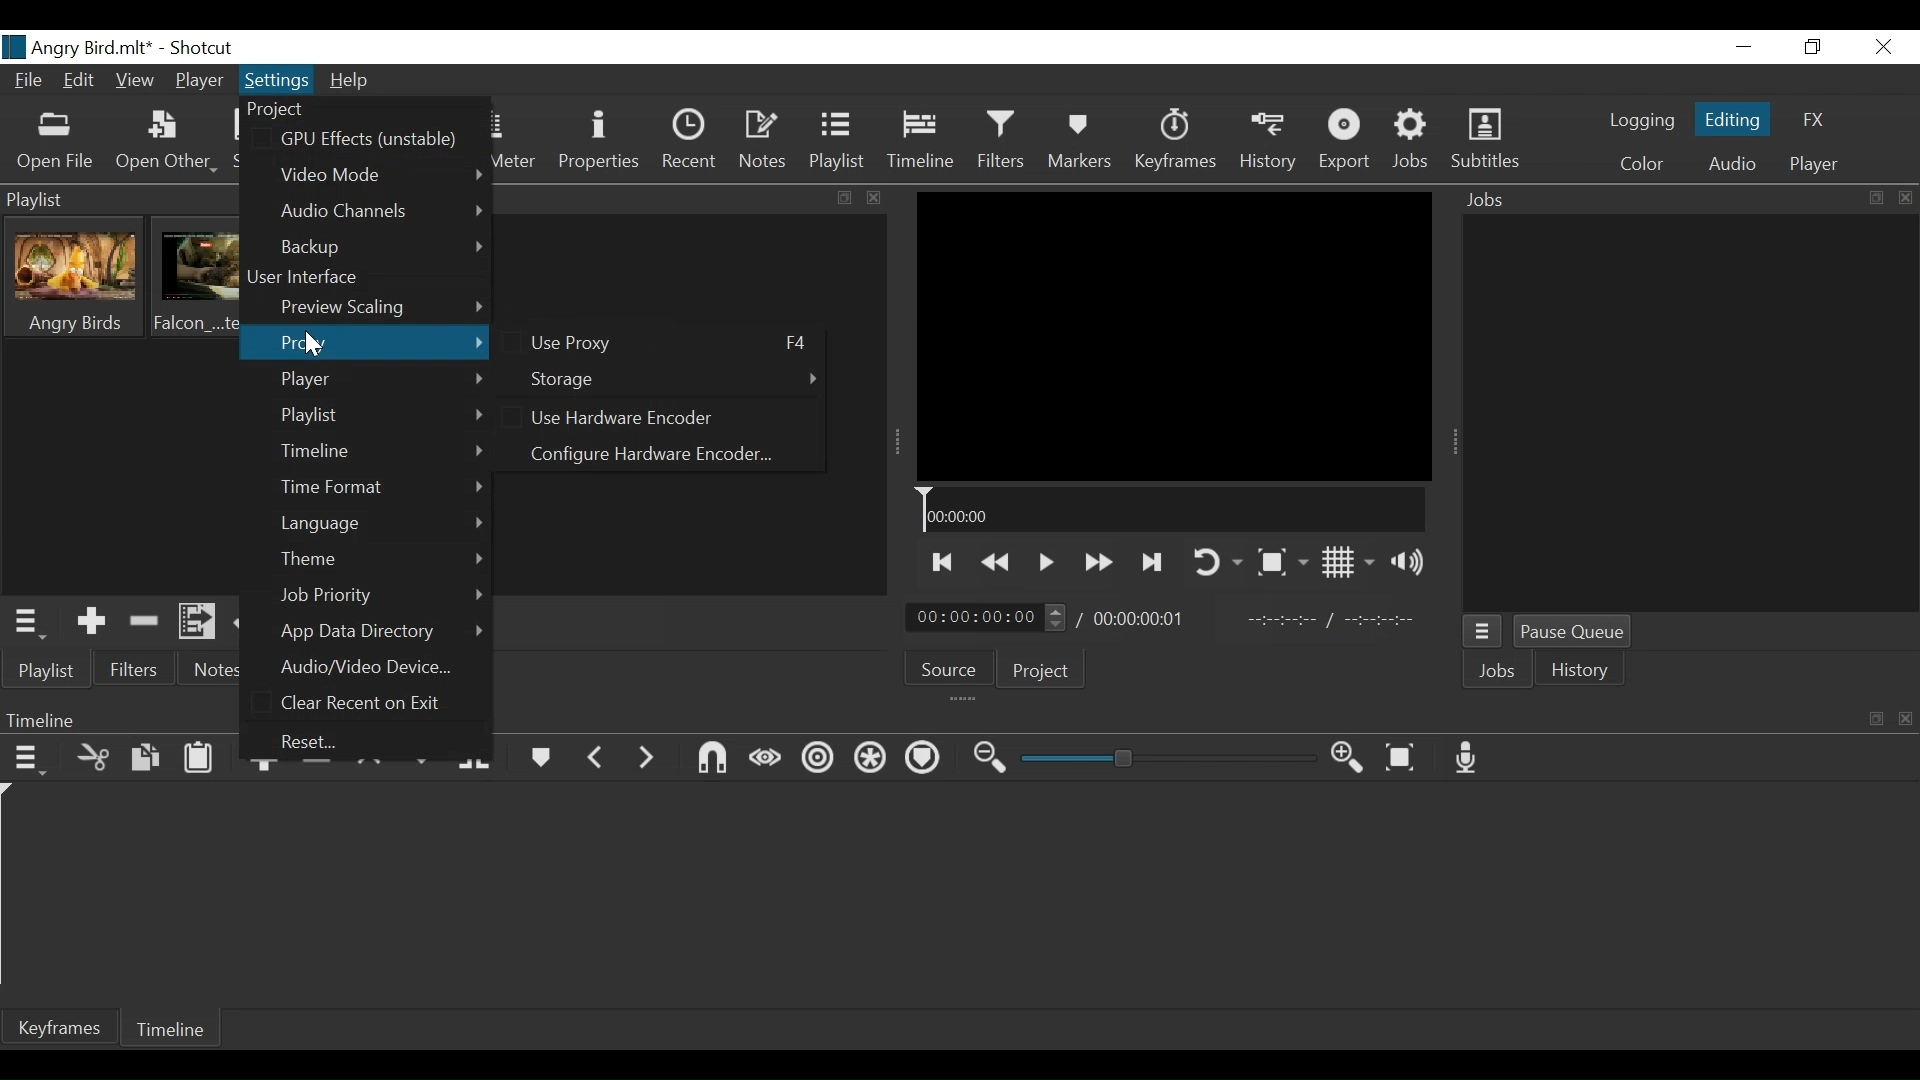 The height and width of the screenshot is (1080, 1920). I want to click on Configure Hardware Encoder, so click(655, 454).